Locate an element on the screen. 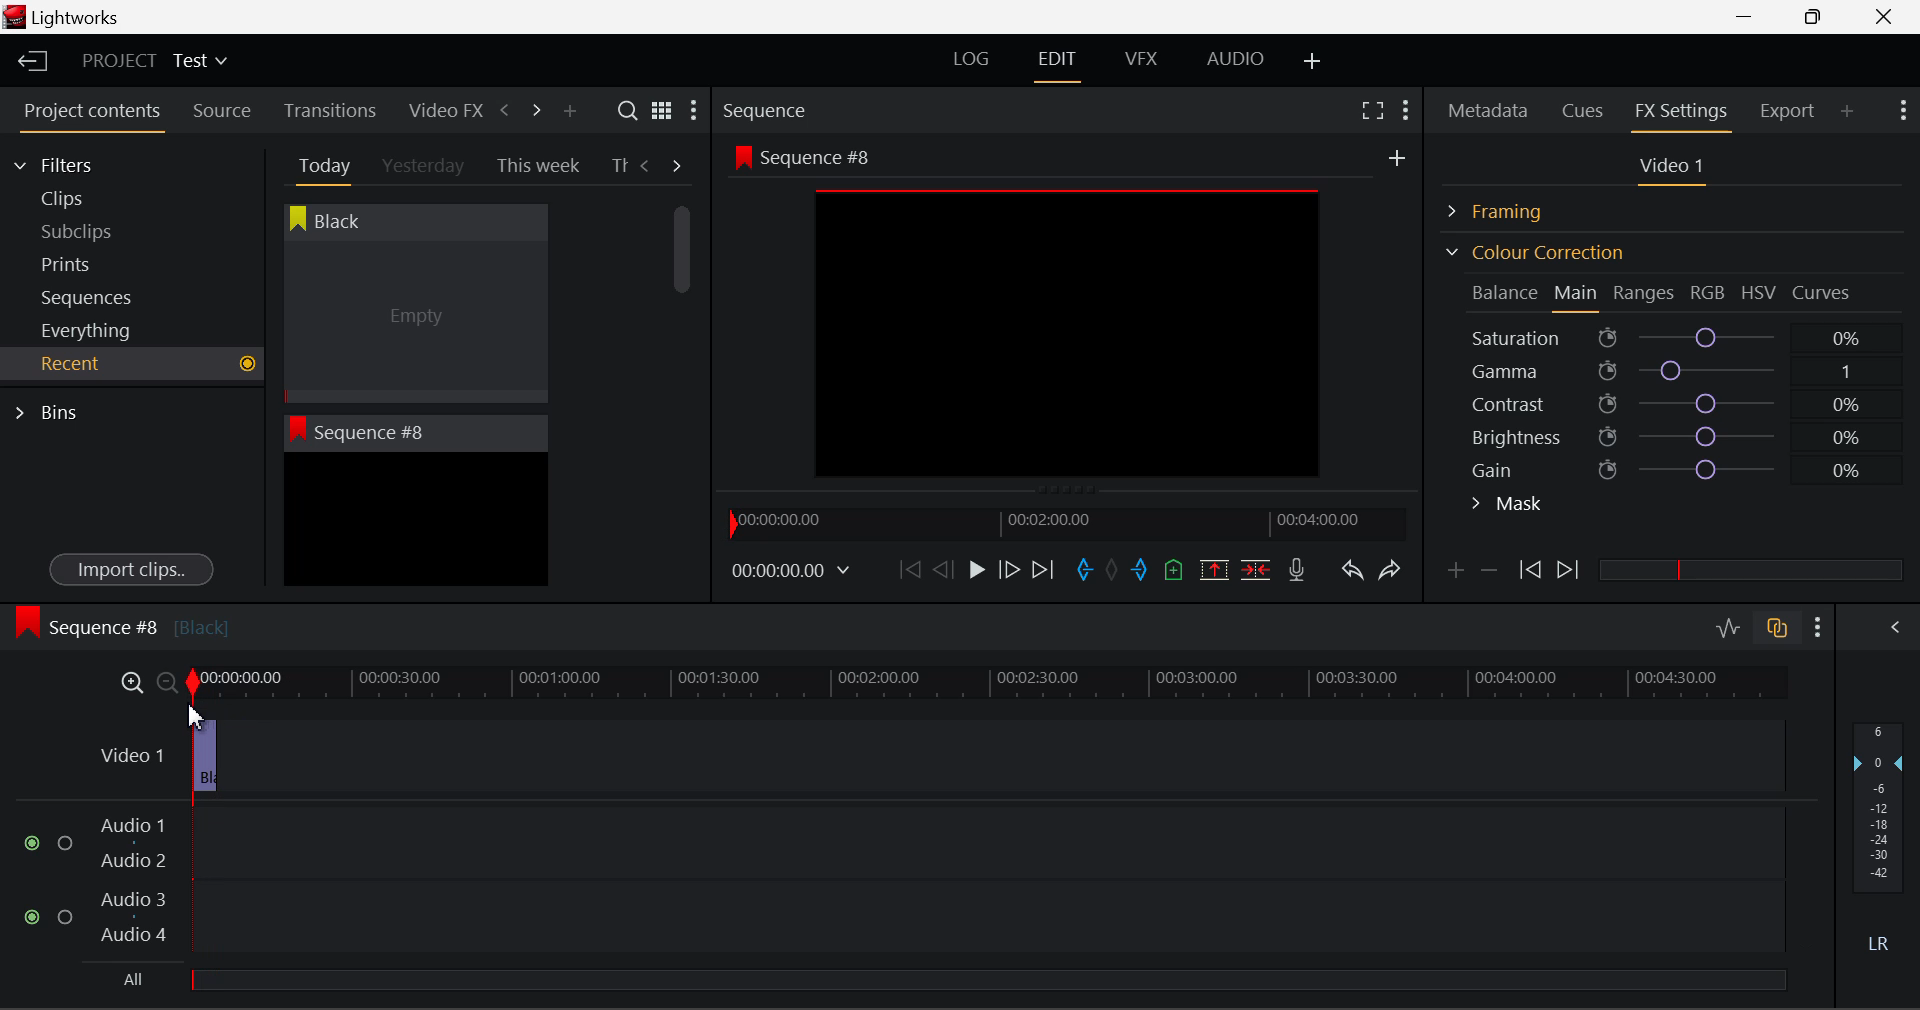 Image resolution: width=1920 pixels, height=1010 pixels. EDIT Layout is located at coordinates (1060, 63).